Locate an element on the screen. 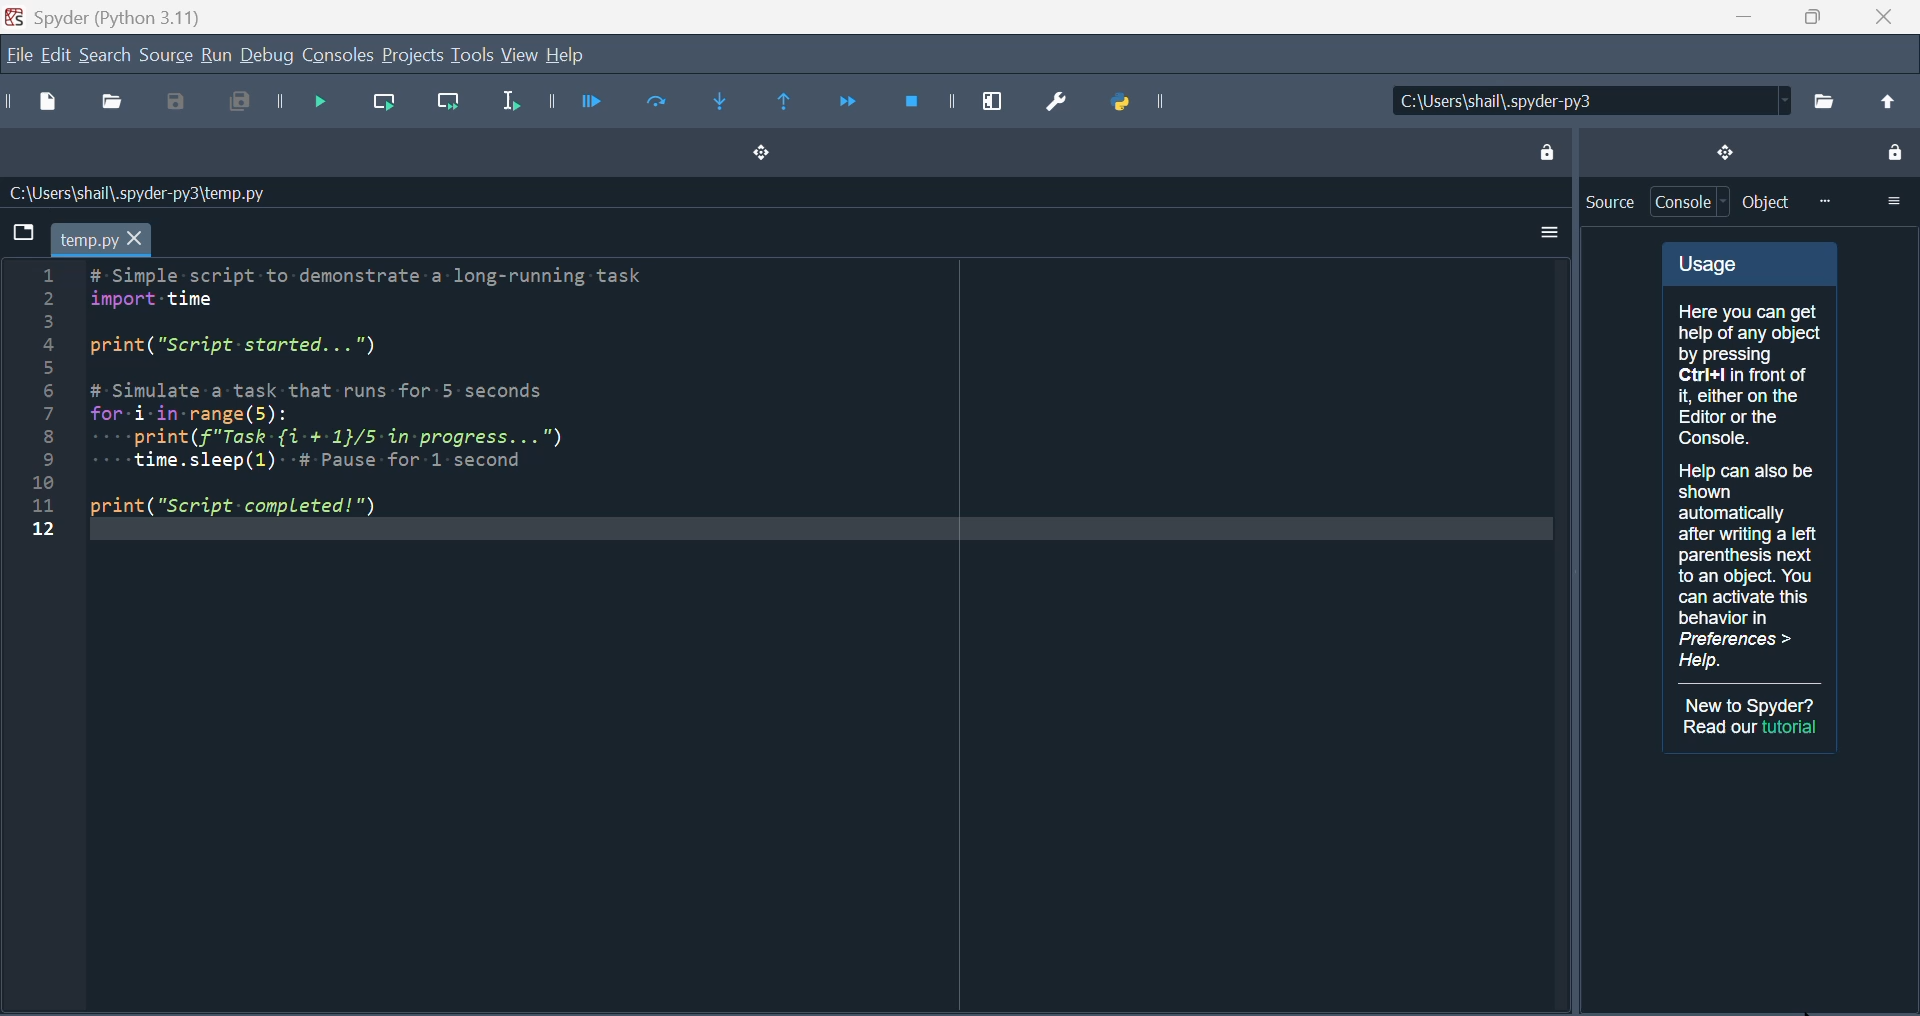  Read our is located at coordinates (1719, 727).